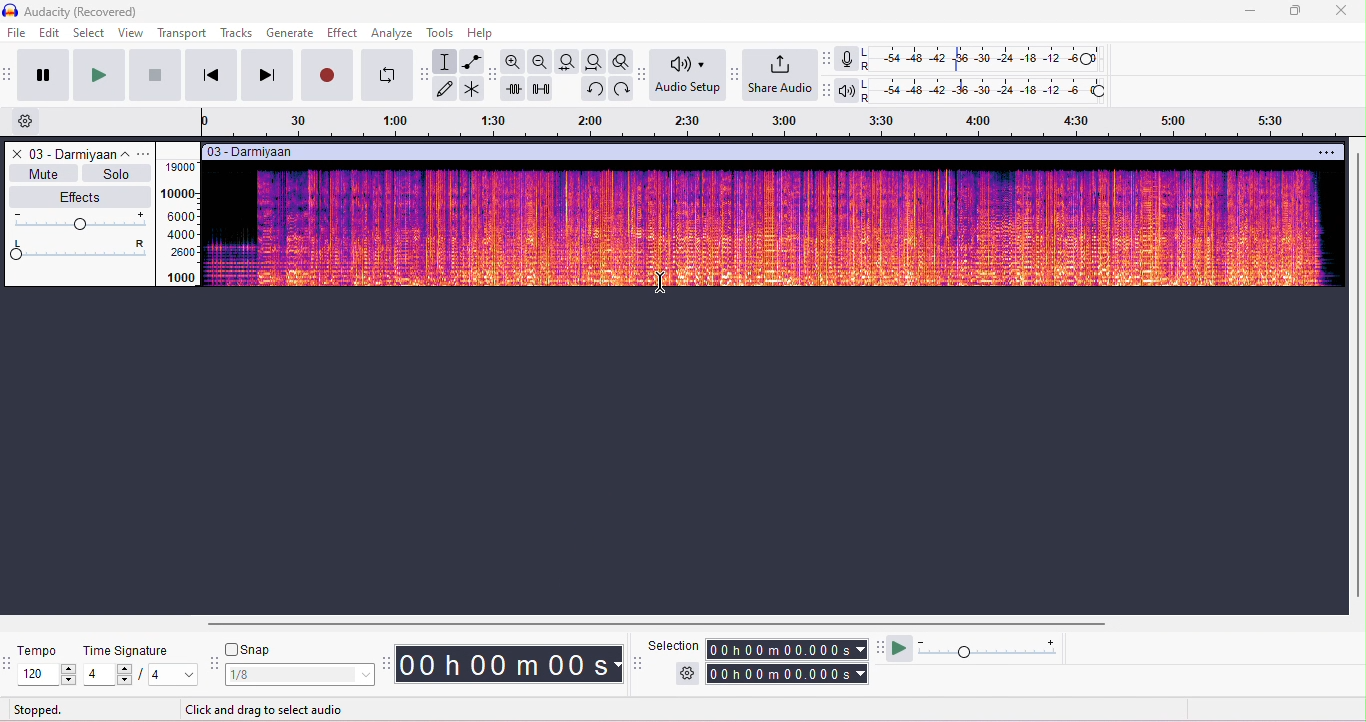 The width and height of the screenshot is (1366, 722). I want to click on previous, so click(210, 75).